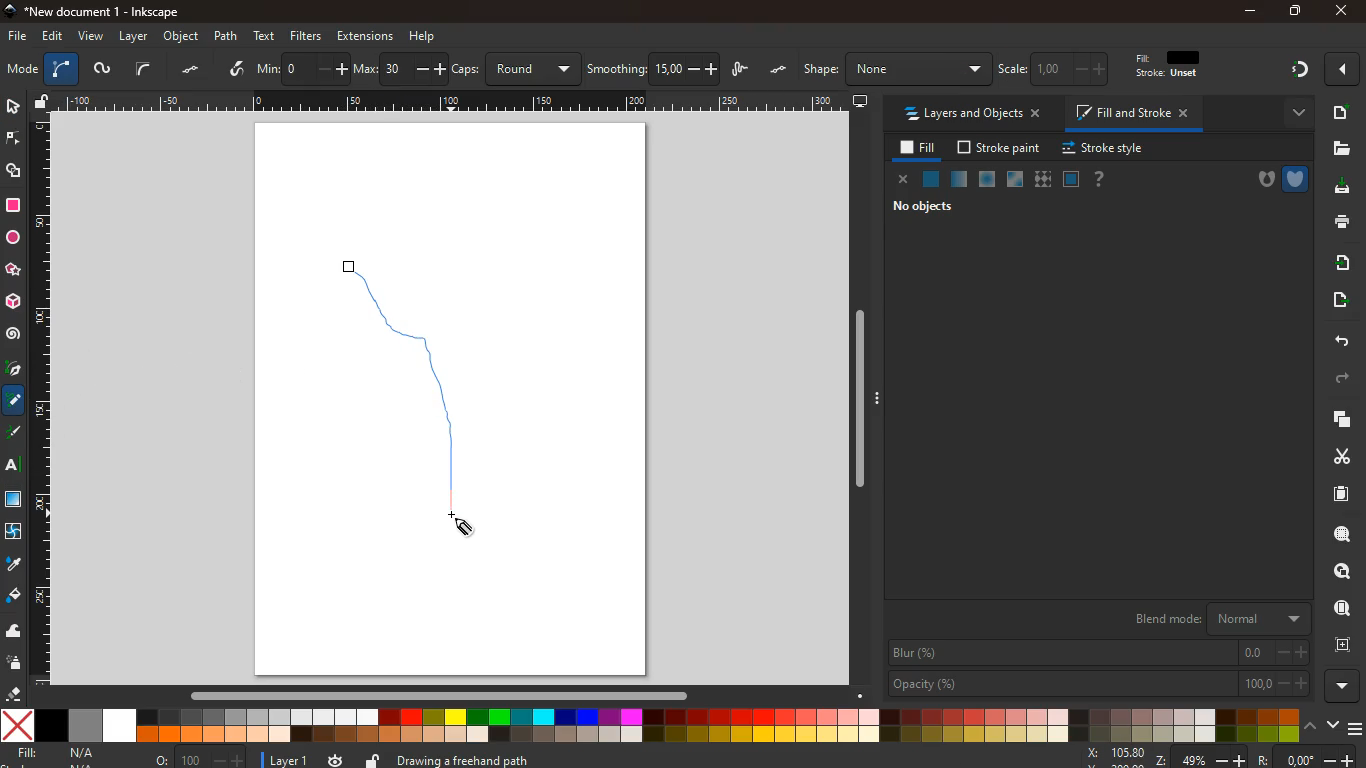  What do you see at coordinates (365, 35) in the screenshot?
I see `extensions` at bounding box center [365, 35].